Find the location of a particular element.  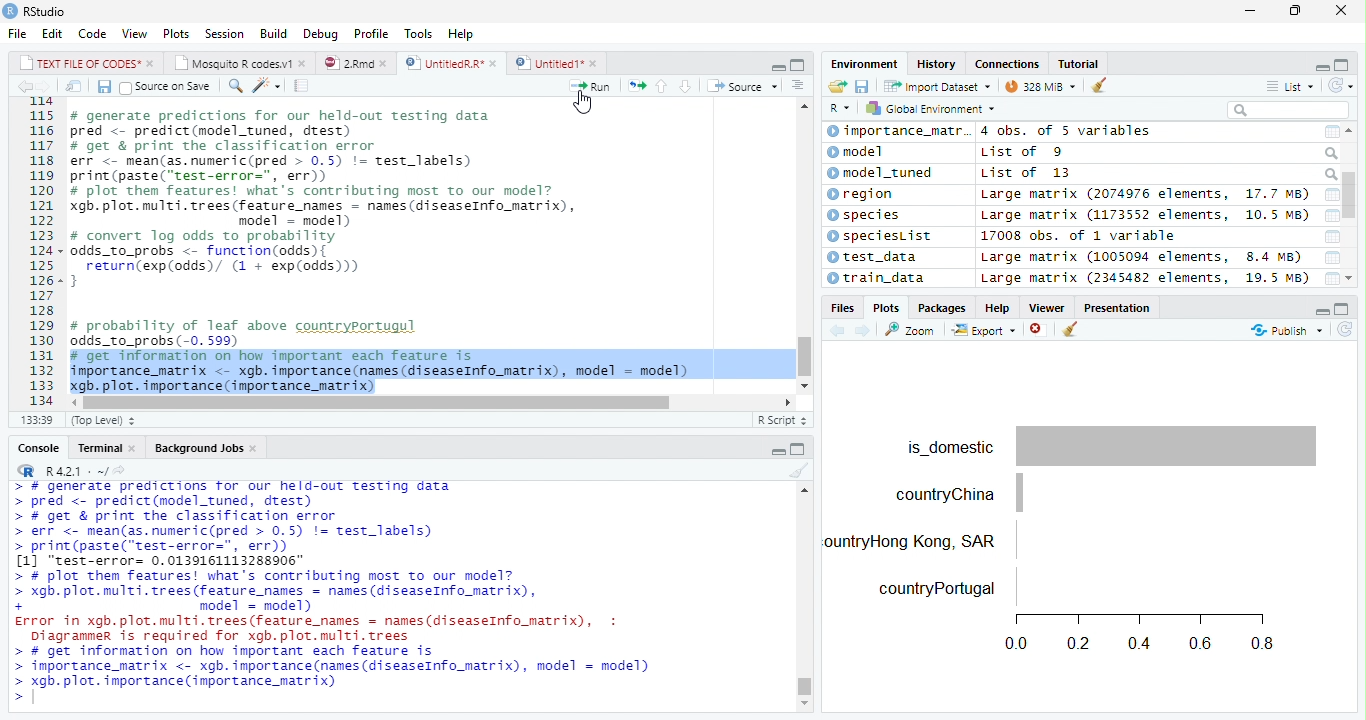

Files is located at coordinates (842, 308).